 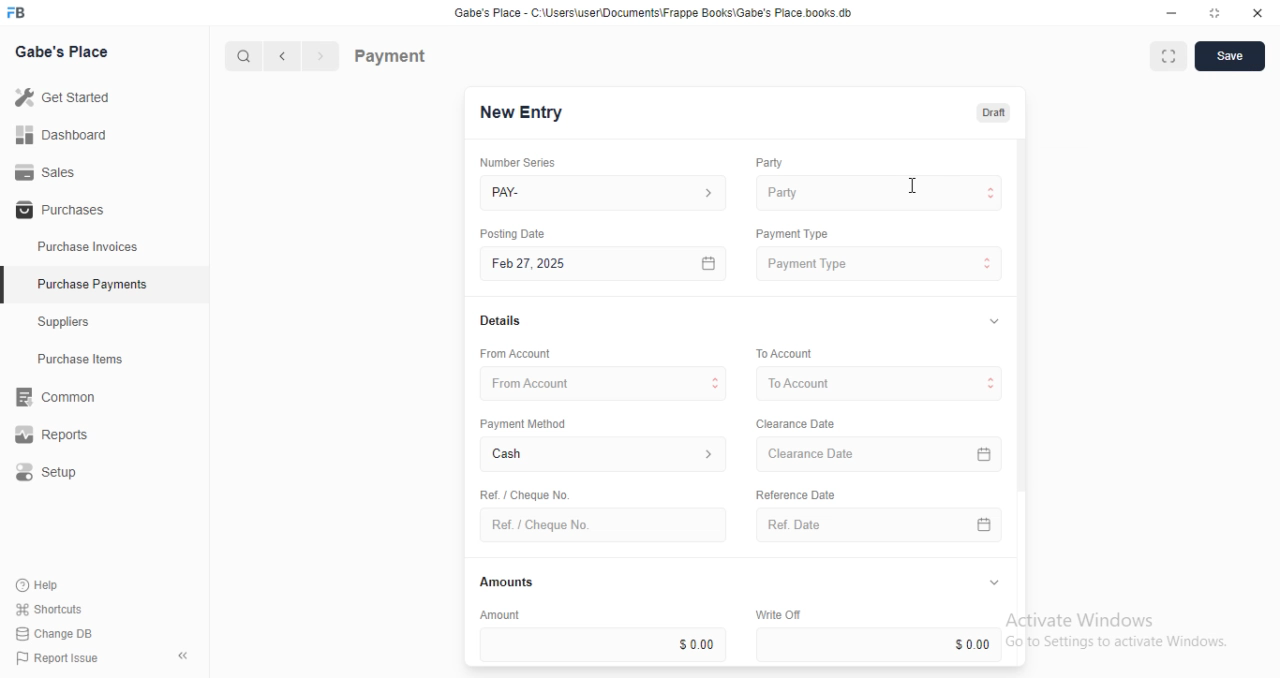 What do you see at coordinates (45, 171) in the screenshot?
I see `Sales` at bounding box center [45, 171].